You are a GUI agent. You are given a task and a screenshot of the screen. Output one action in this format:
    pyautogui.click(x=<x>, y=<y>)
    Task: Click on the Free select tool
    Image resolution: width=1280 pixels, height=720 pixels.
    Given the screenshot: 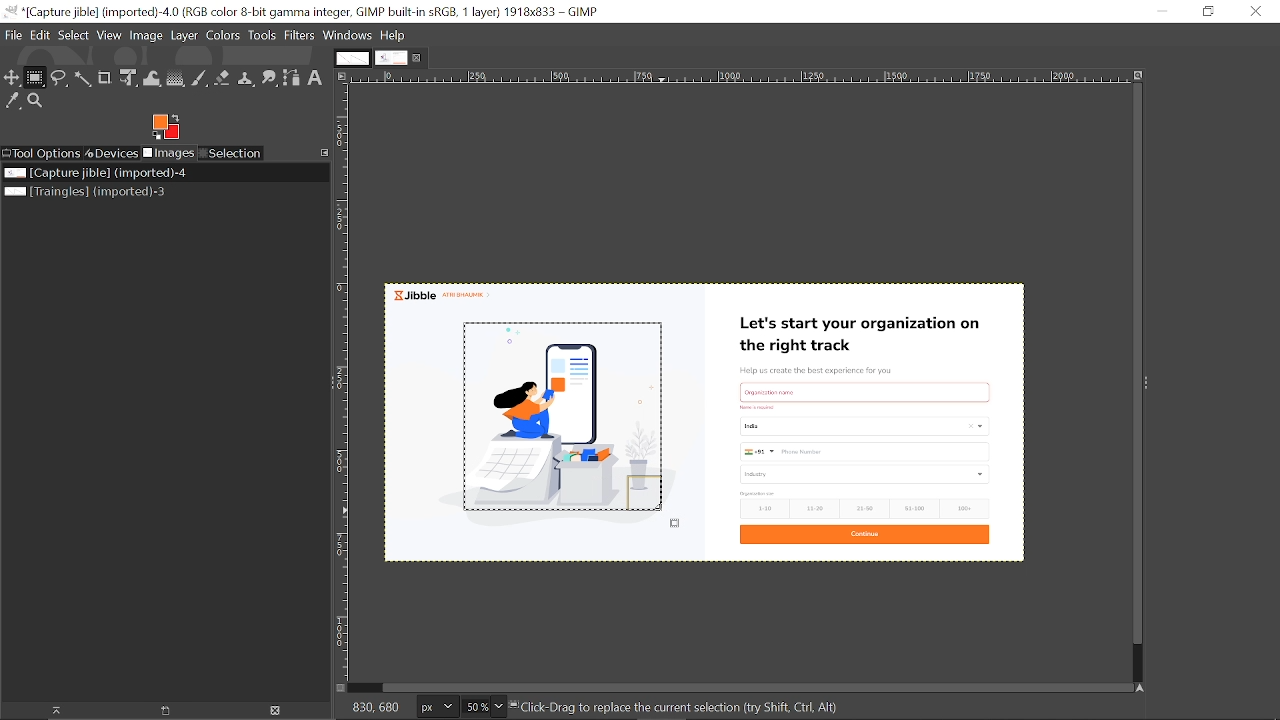 What is the action you would take?
    pyautogui.click(x=58, y=79)
    